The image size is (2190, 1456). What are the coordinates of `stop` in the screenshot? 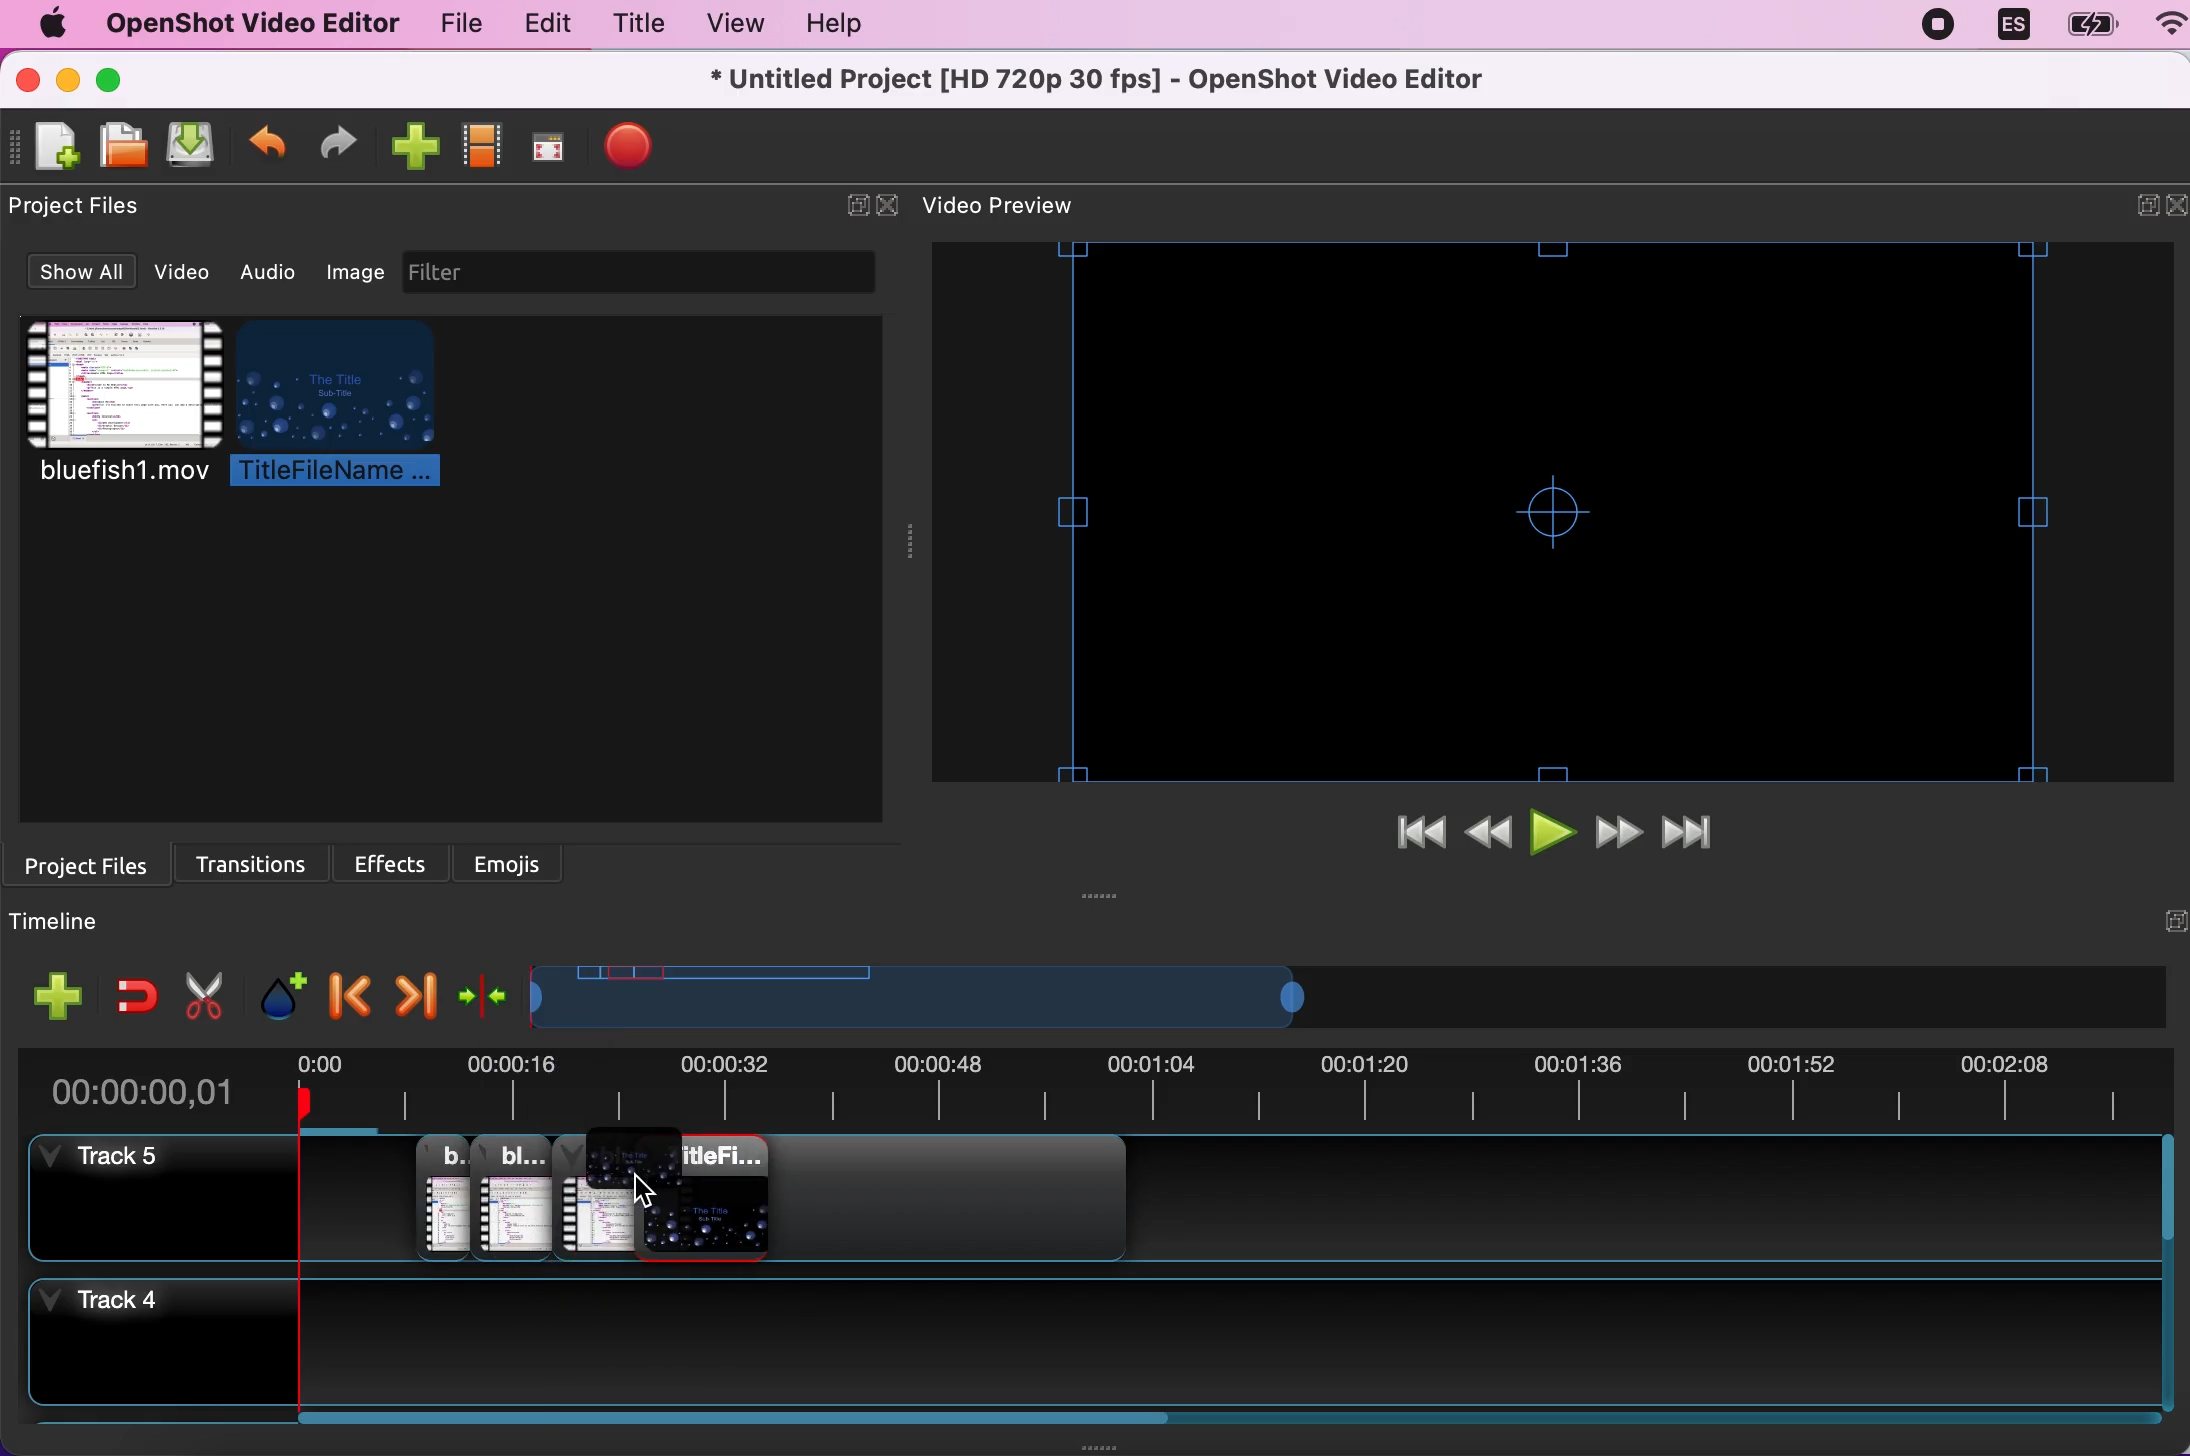 It's located at (628, 145).